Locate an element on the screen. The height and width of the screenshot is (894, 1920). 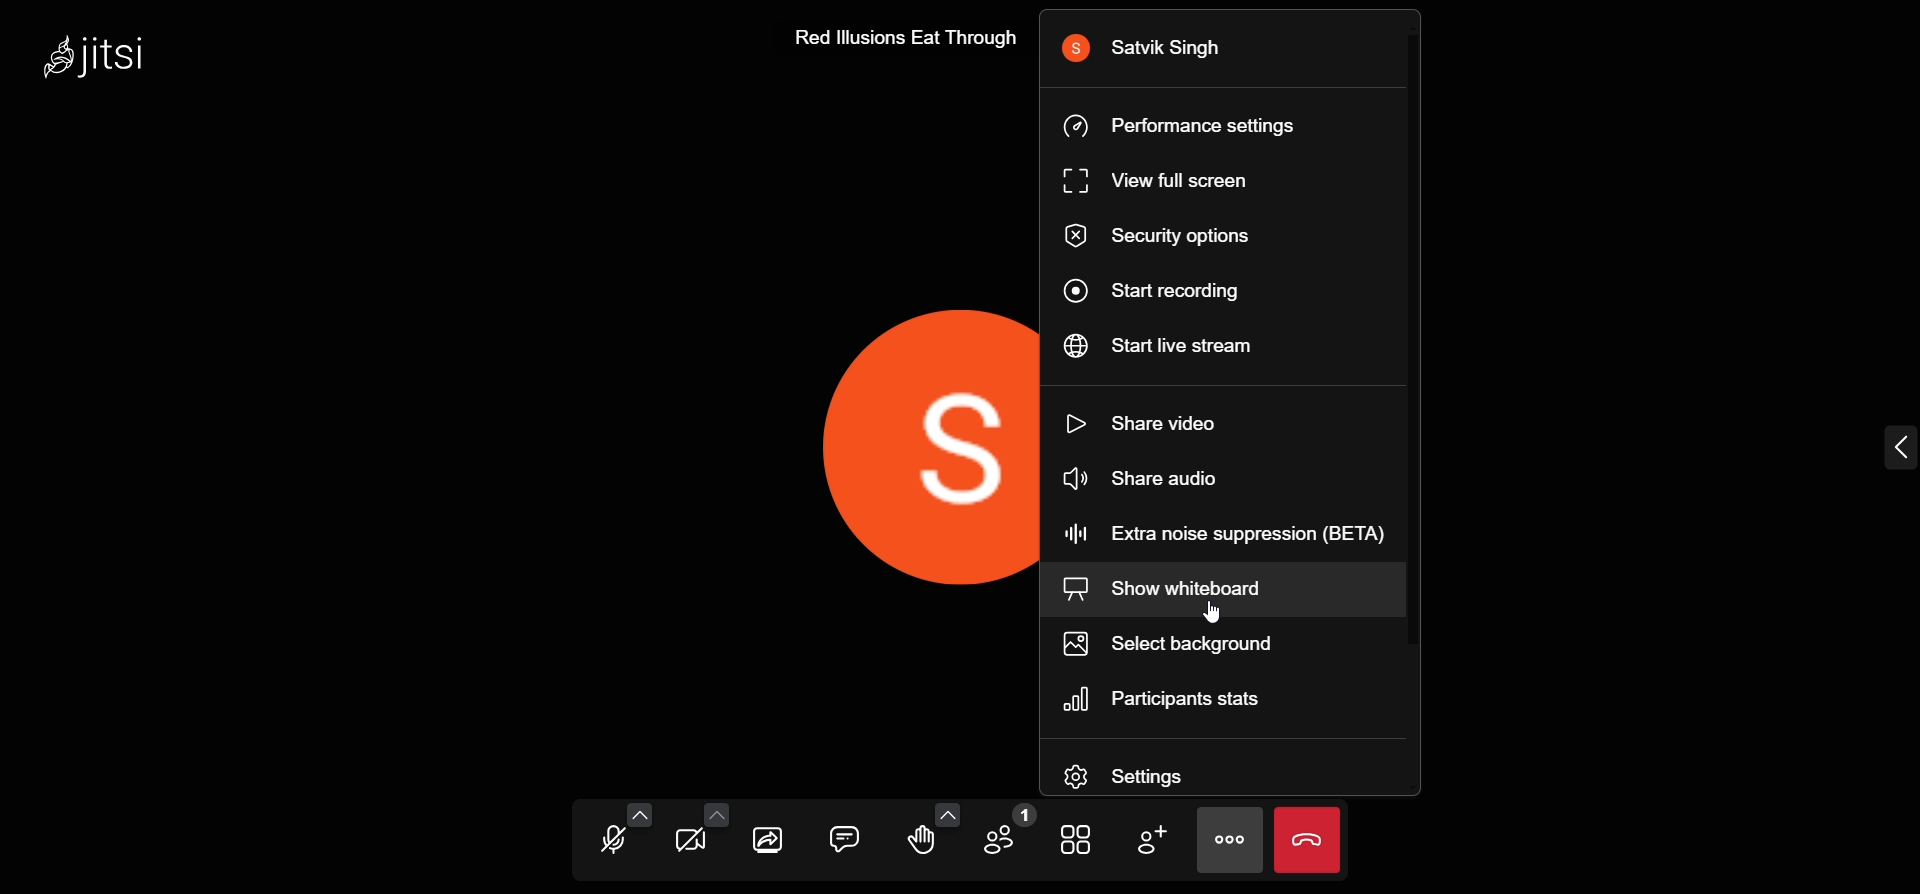
raise hand is located at coordinates (920, 842).